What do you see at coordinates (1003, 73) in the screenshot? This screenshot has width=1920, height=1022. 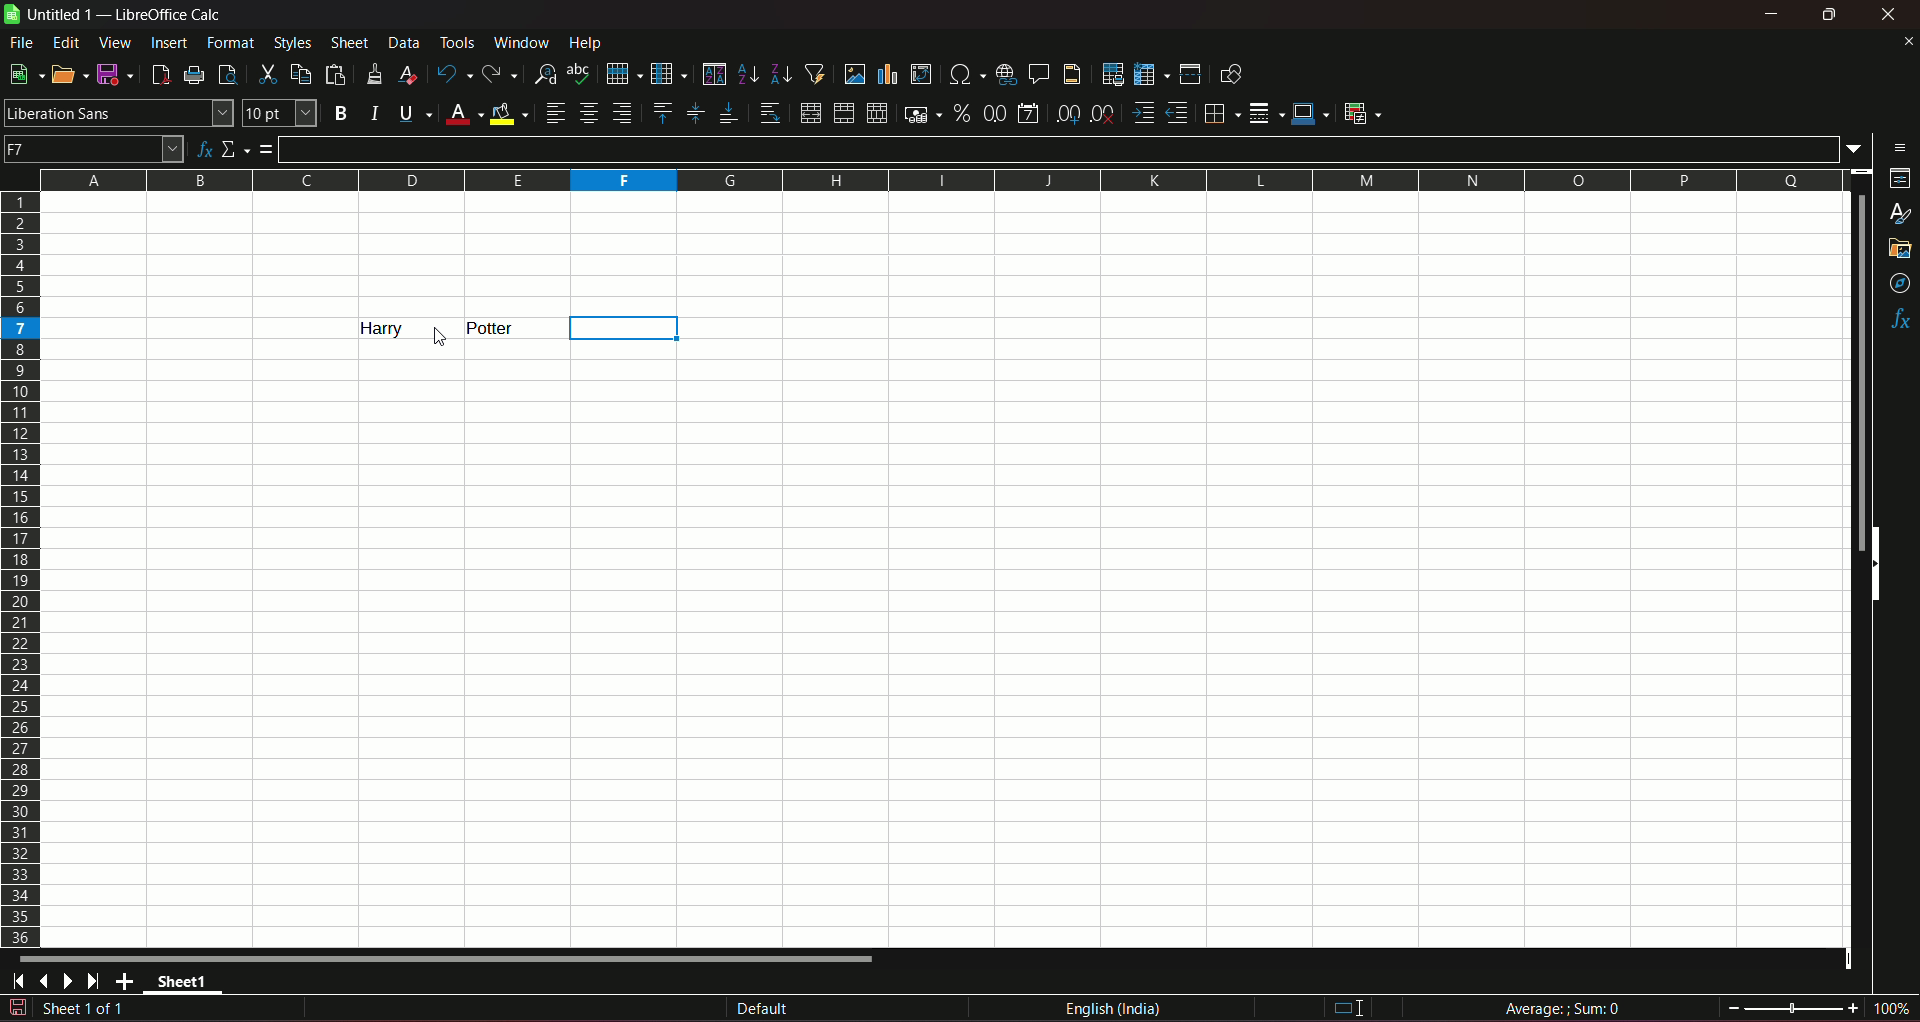 I see `insert hyperlink` at bounding box center [1003, 73].